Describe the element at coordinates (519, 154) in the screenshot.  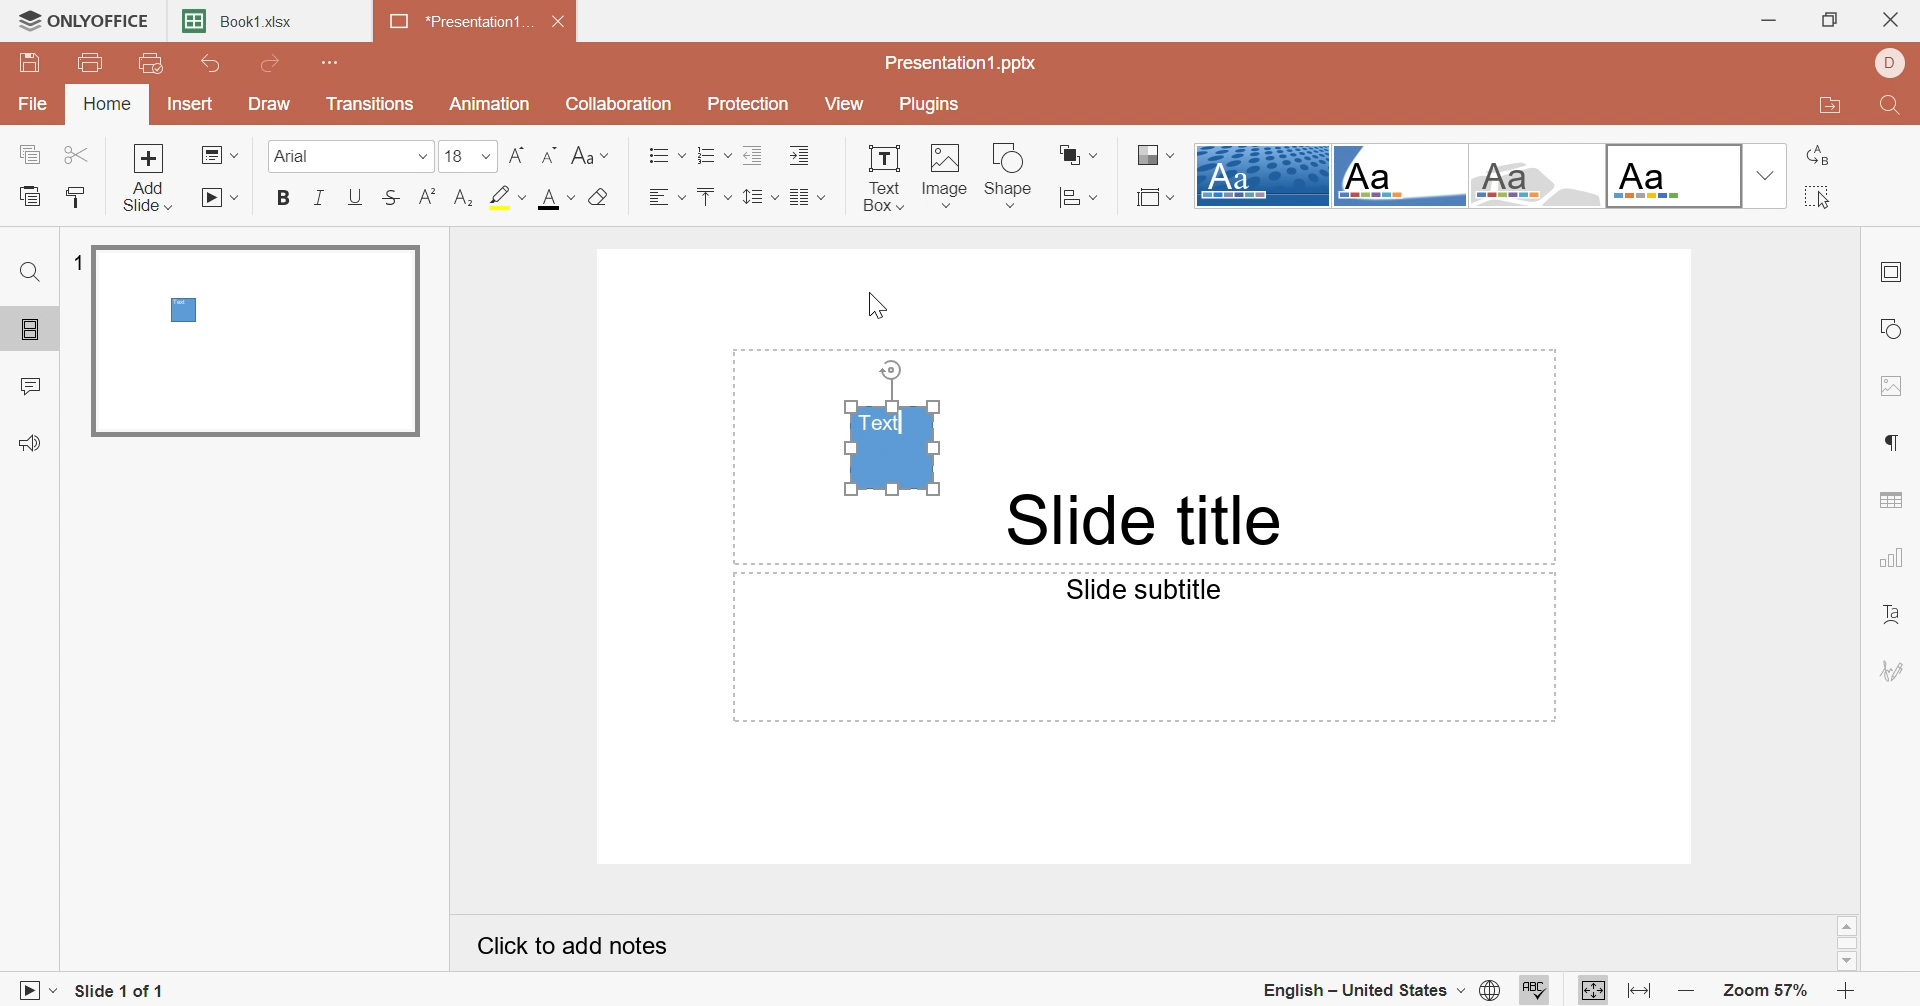
I see `Increment font size` at that location.